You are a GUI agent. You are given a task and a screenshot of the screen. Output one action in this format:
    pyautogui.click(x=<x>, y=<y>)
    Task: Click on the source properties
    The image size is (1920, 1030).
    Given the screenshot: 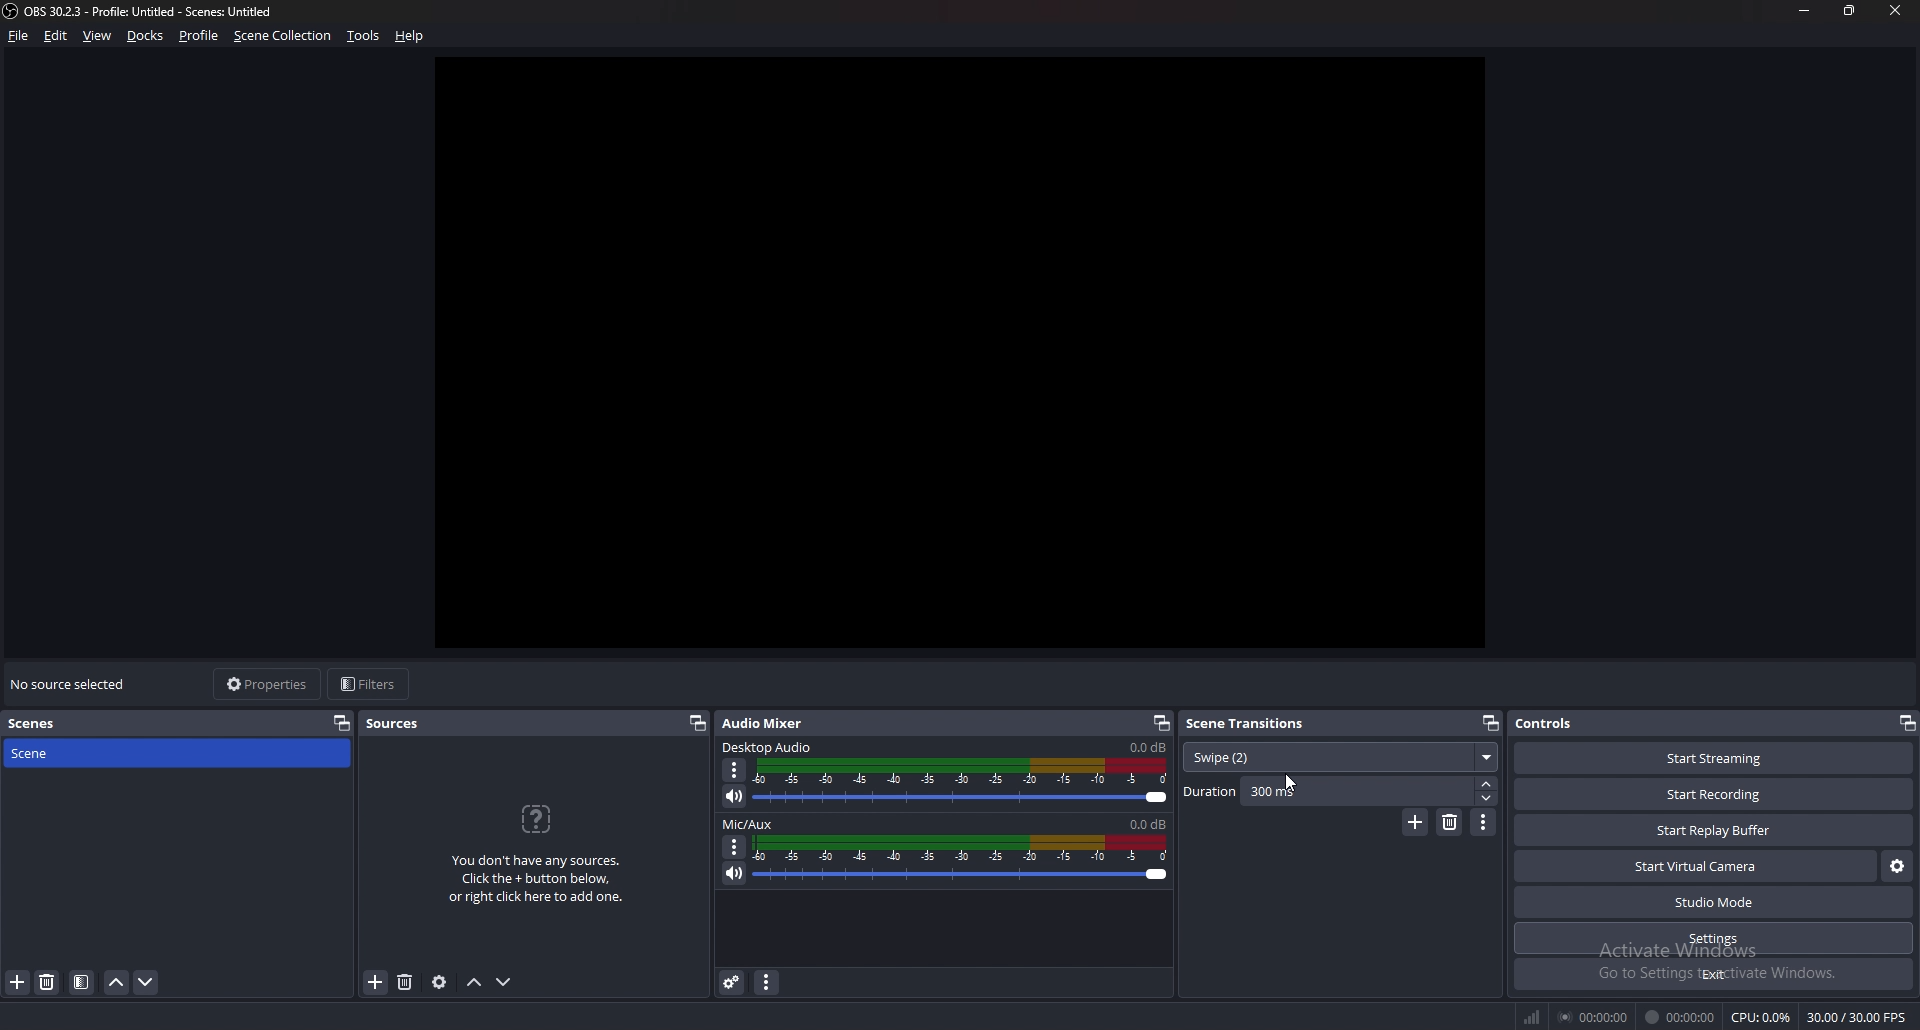 What is the action you would take?
    pyautogui.click(x=439, y=981)
    